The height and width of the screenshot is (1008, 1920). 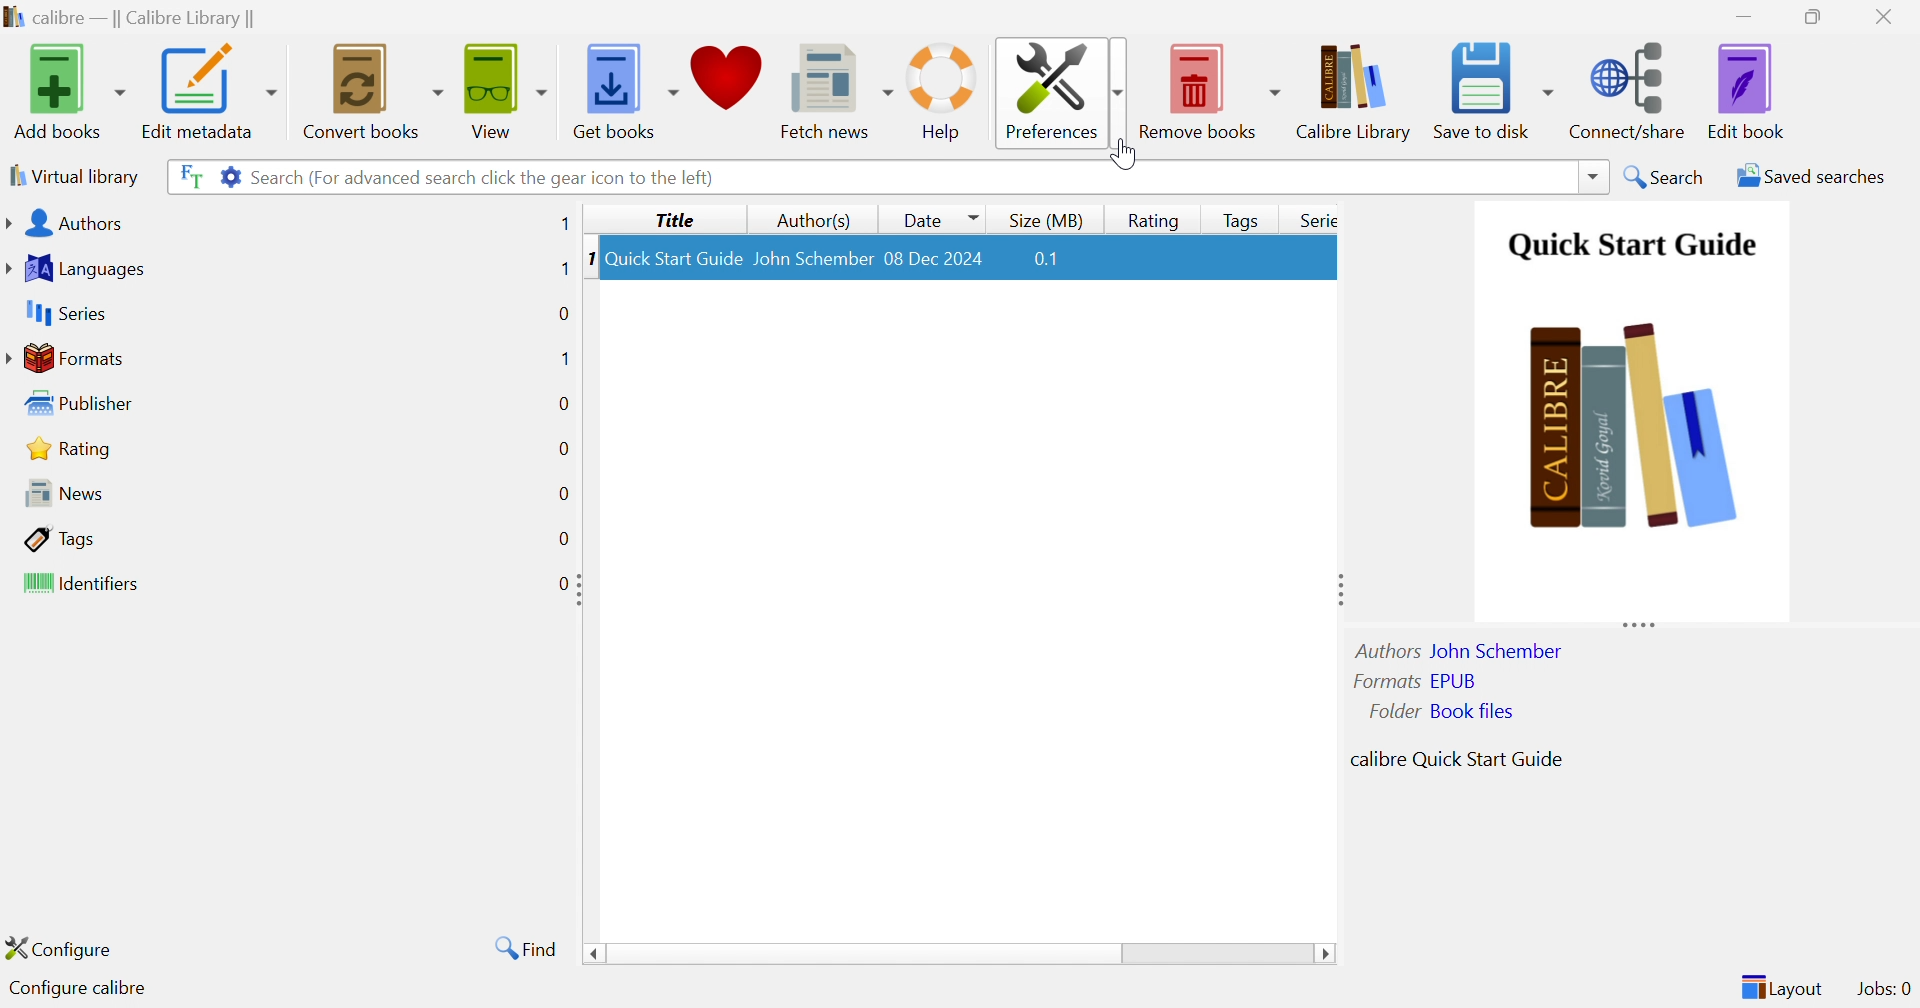 What do you see at coordinates (813, 256) in the screenshot?
I see `John Schember` at bounding box center [813, 256].